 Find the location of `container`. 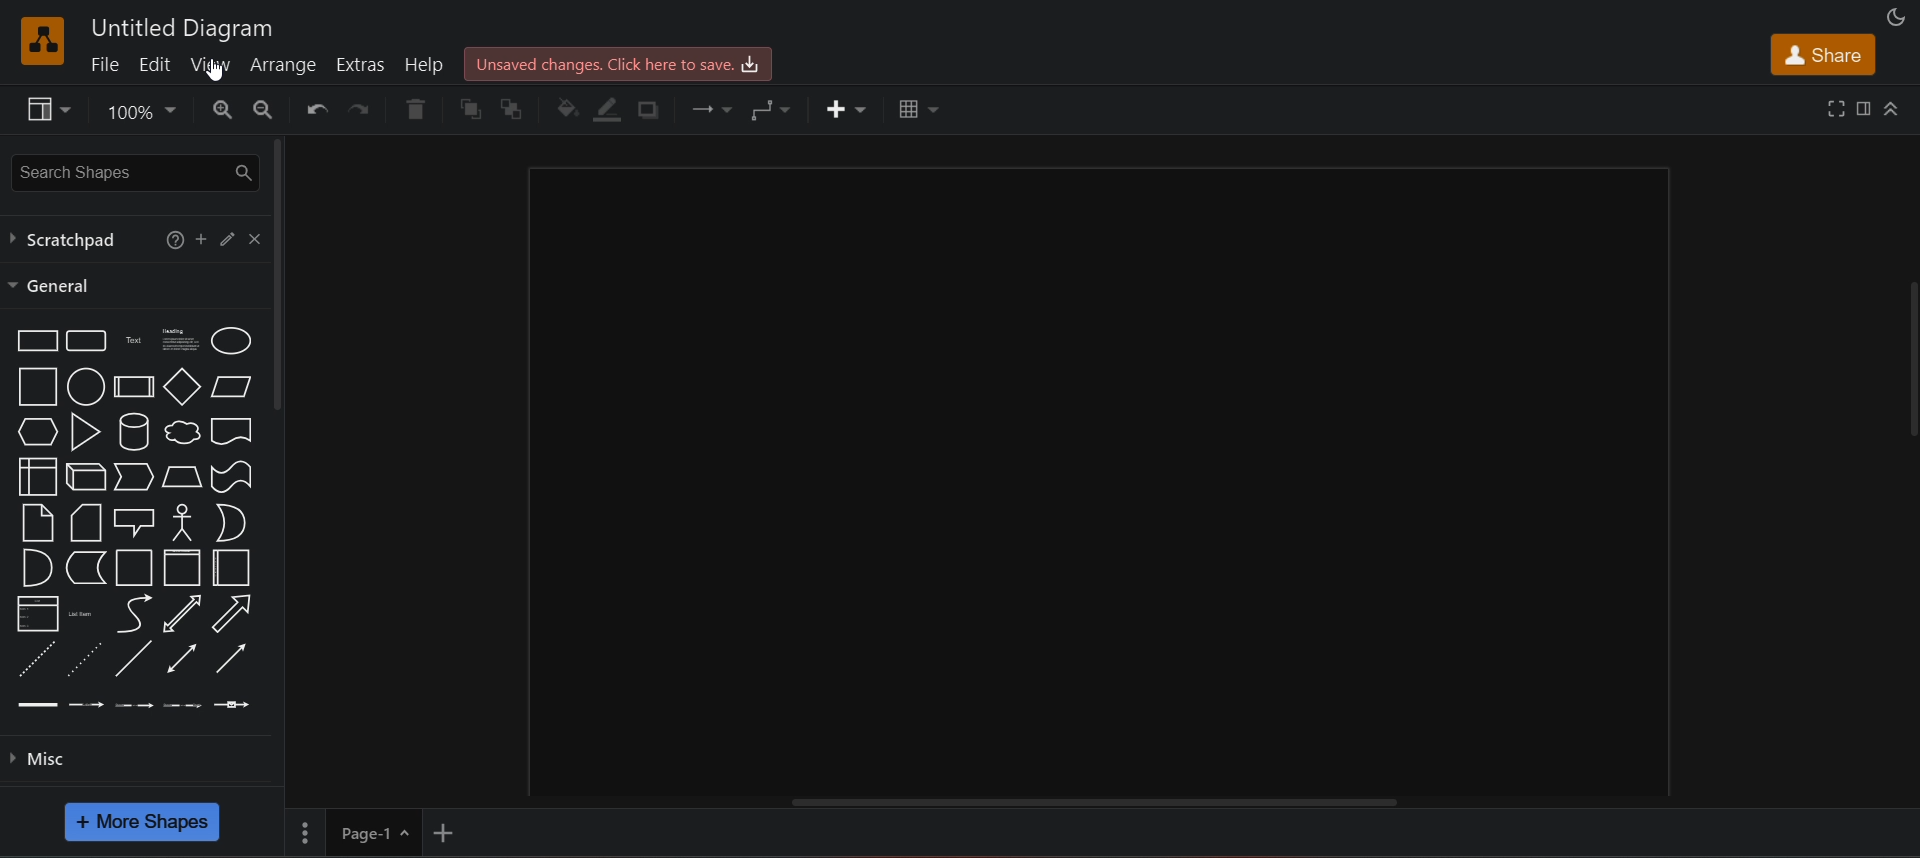

container is located at coordinates (180, 568).